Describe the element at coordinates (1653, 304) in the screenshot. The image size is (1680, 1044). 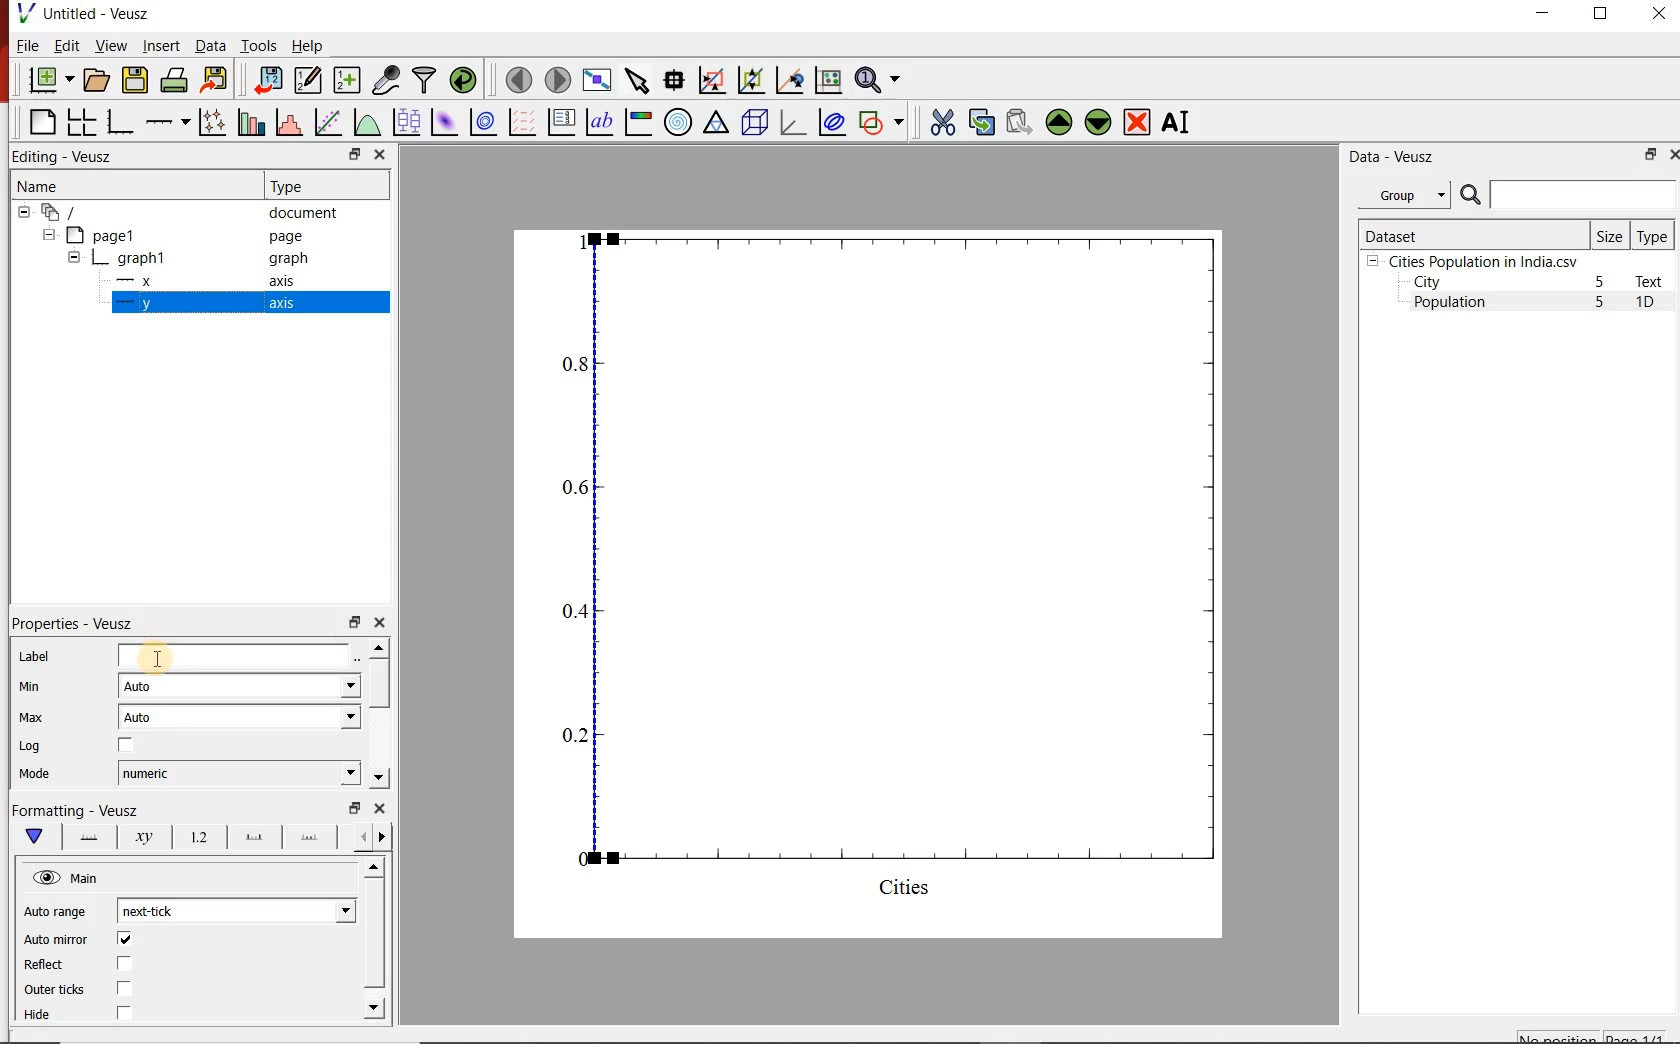
I see `1D` at that location.